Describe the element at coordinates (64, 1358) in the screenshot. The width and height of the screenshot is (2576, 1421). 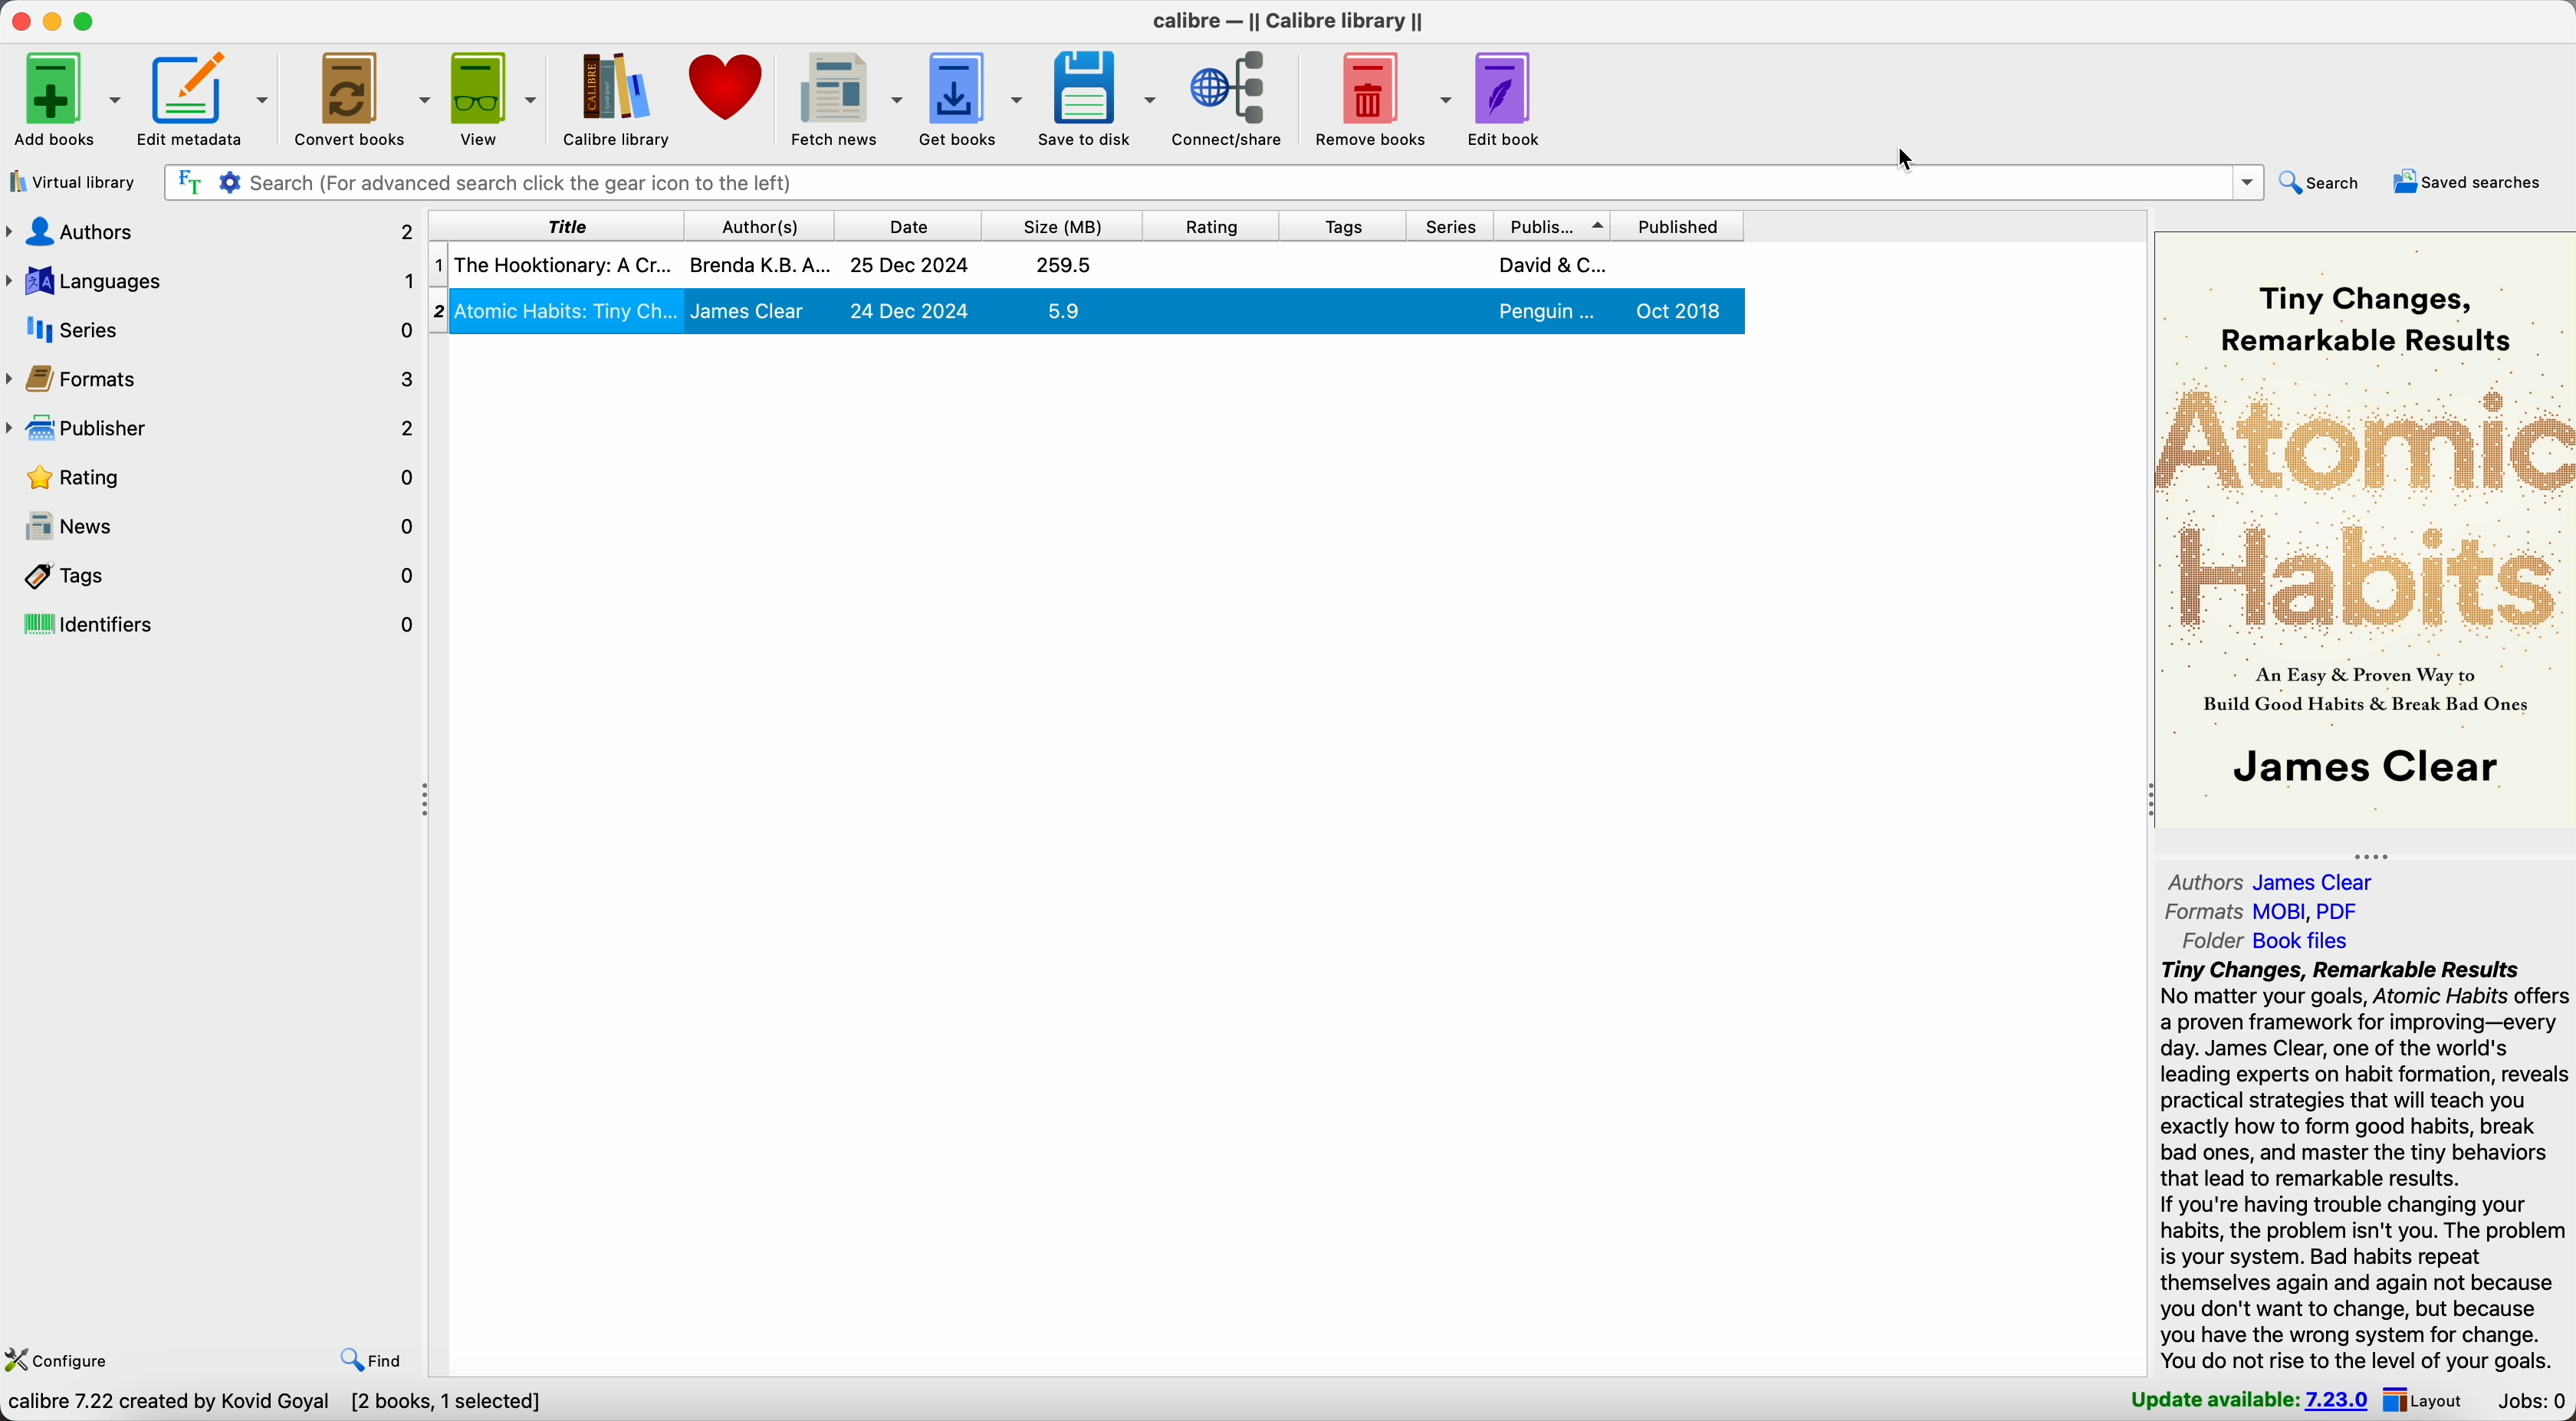
I see `configure` at that location.